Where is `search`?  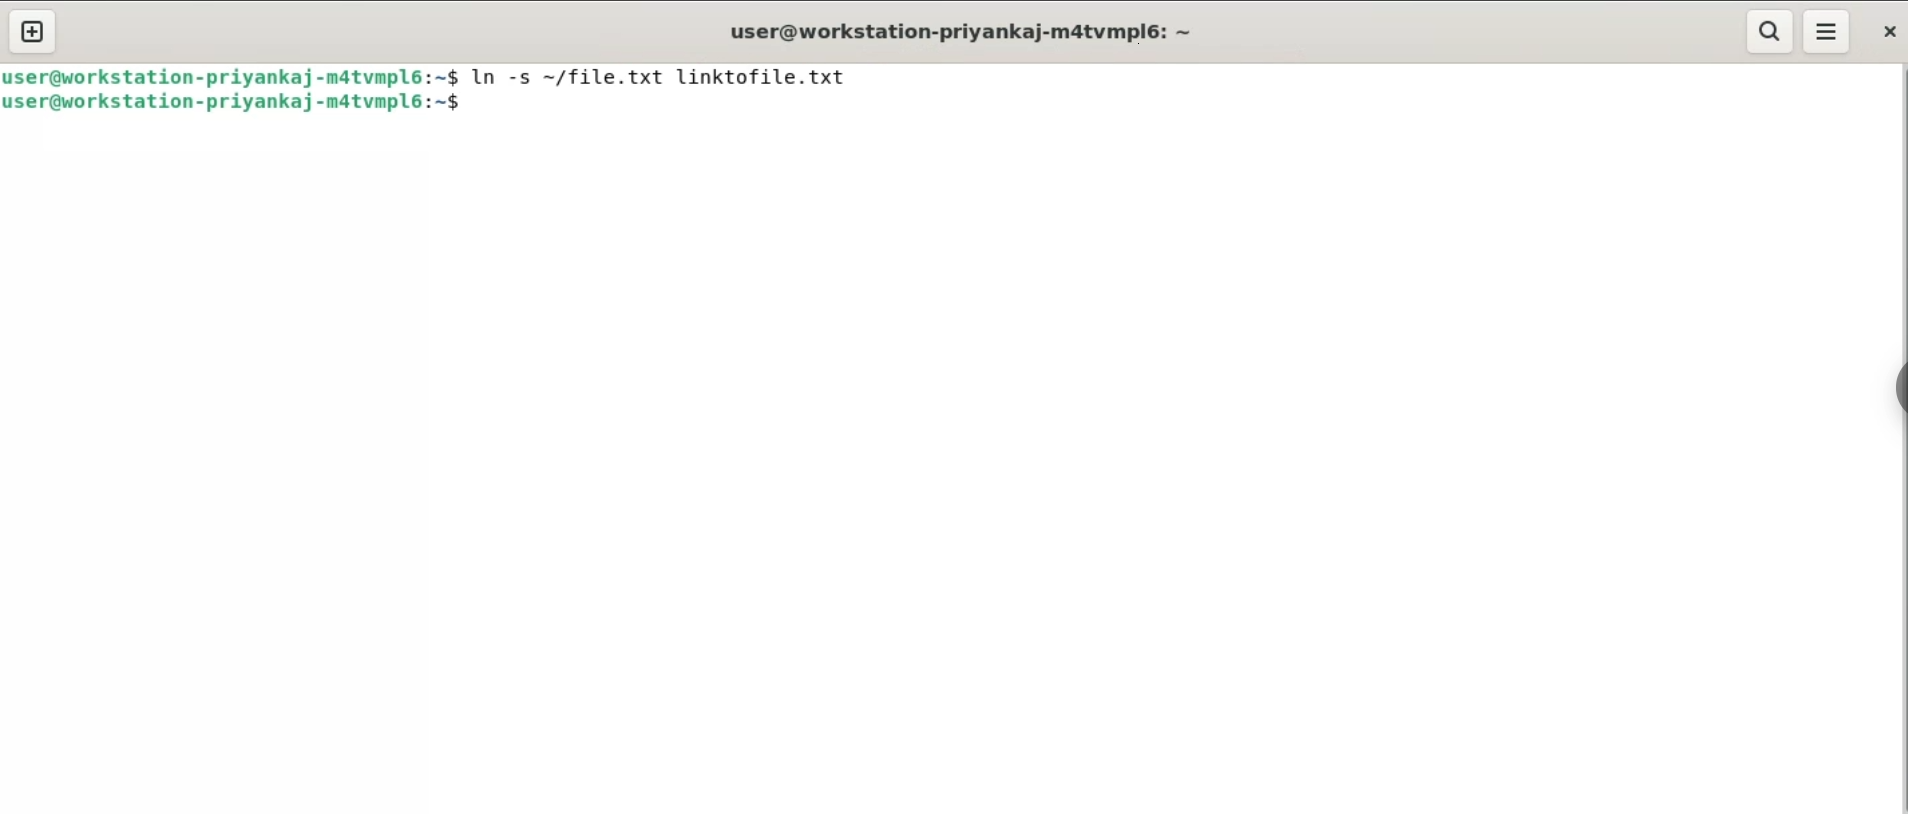 search is located at coordinates (1767, 31).